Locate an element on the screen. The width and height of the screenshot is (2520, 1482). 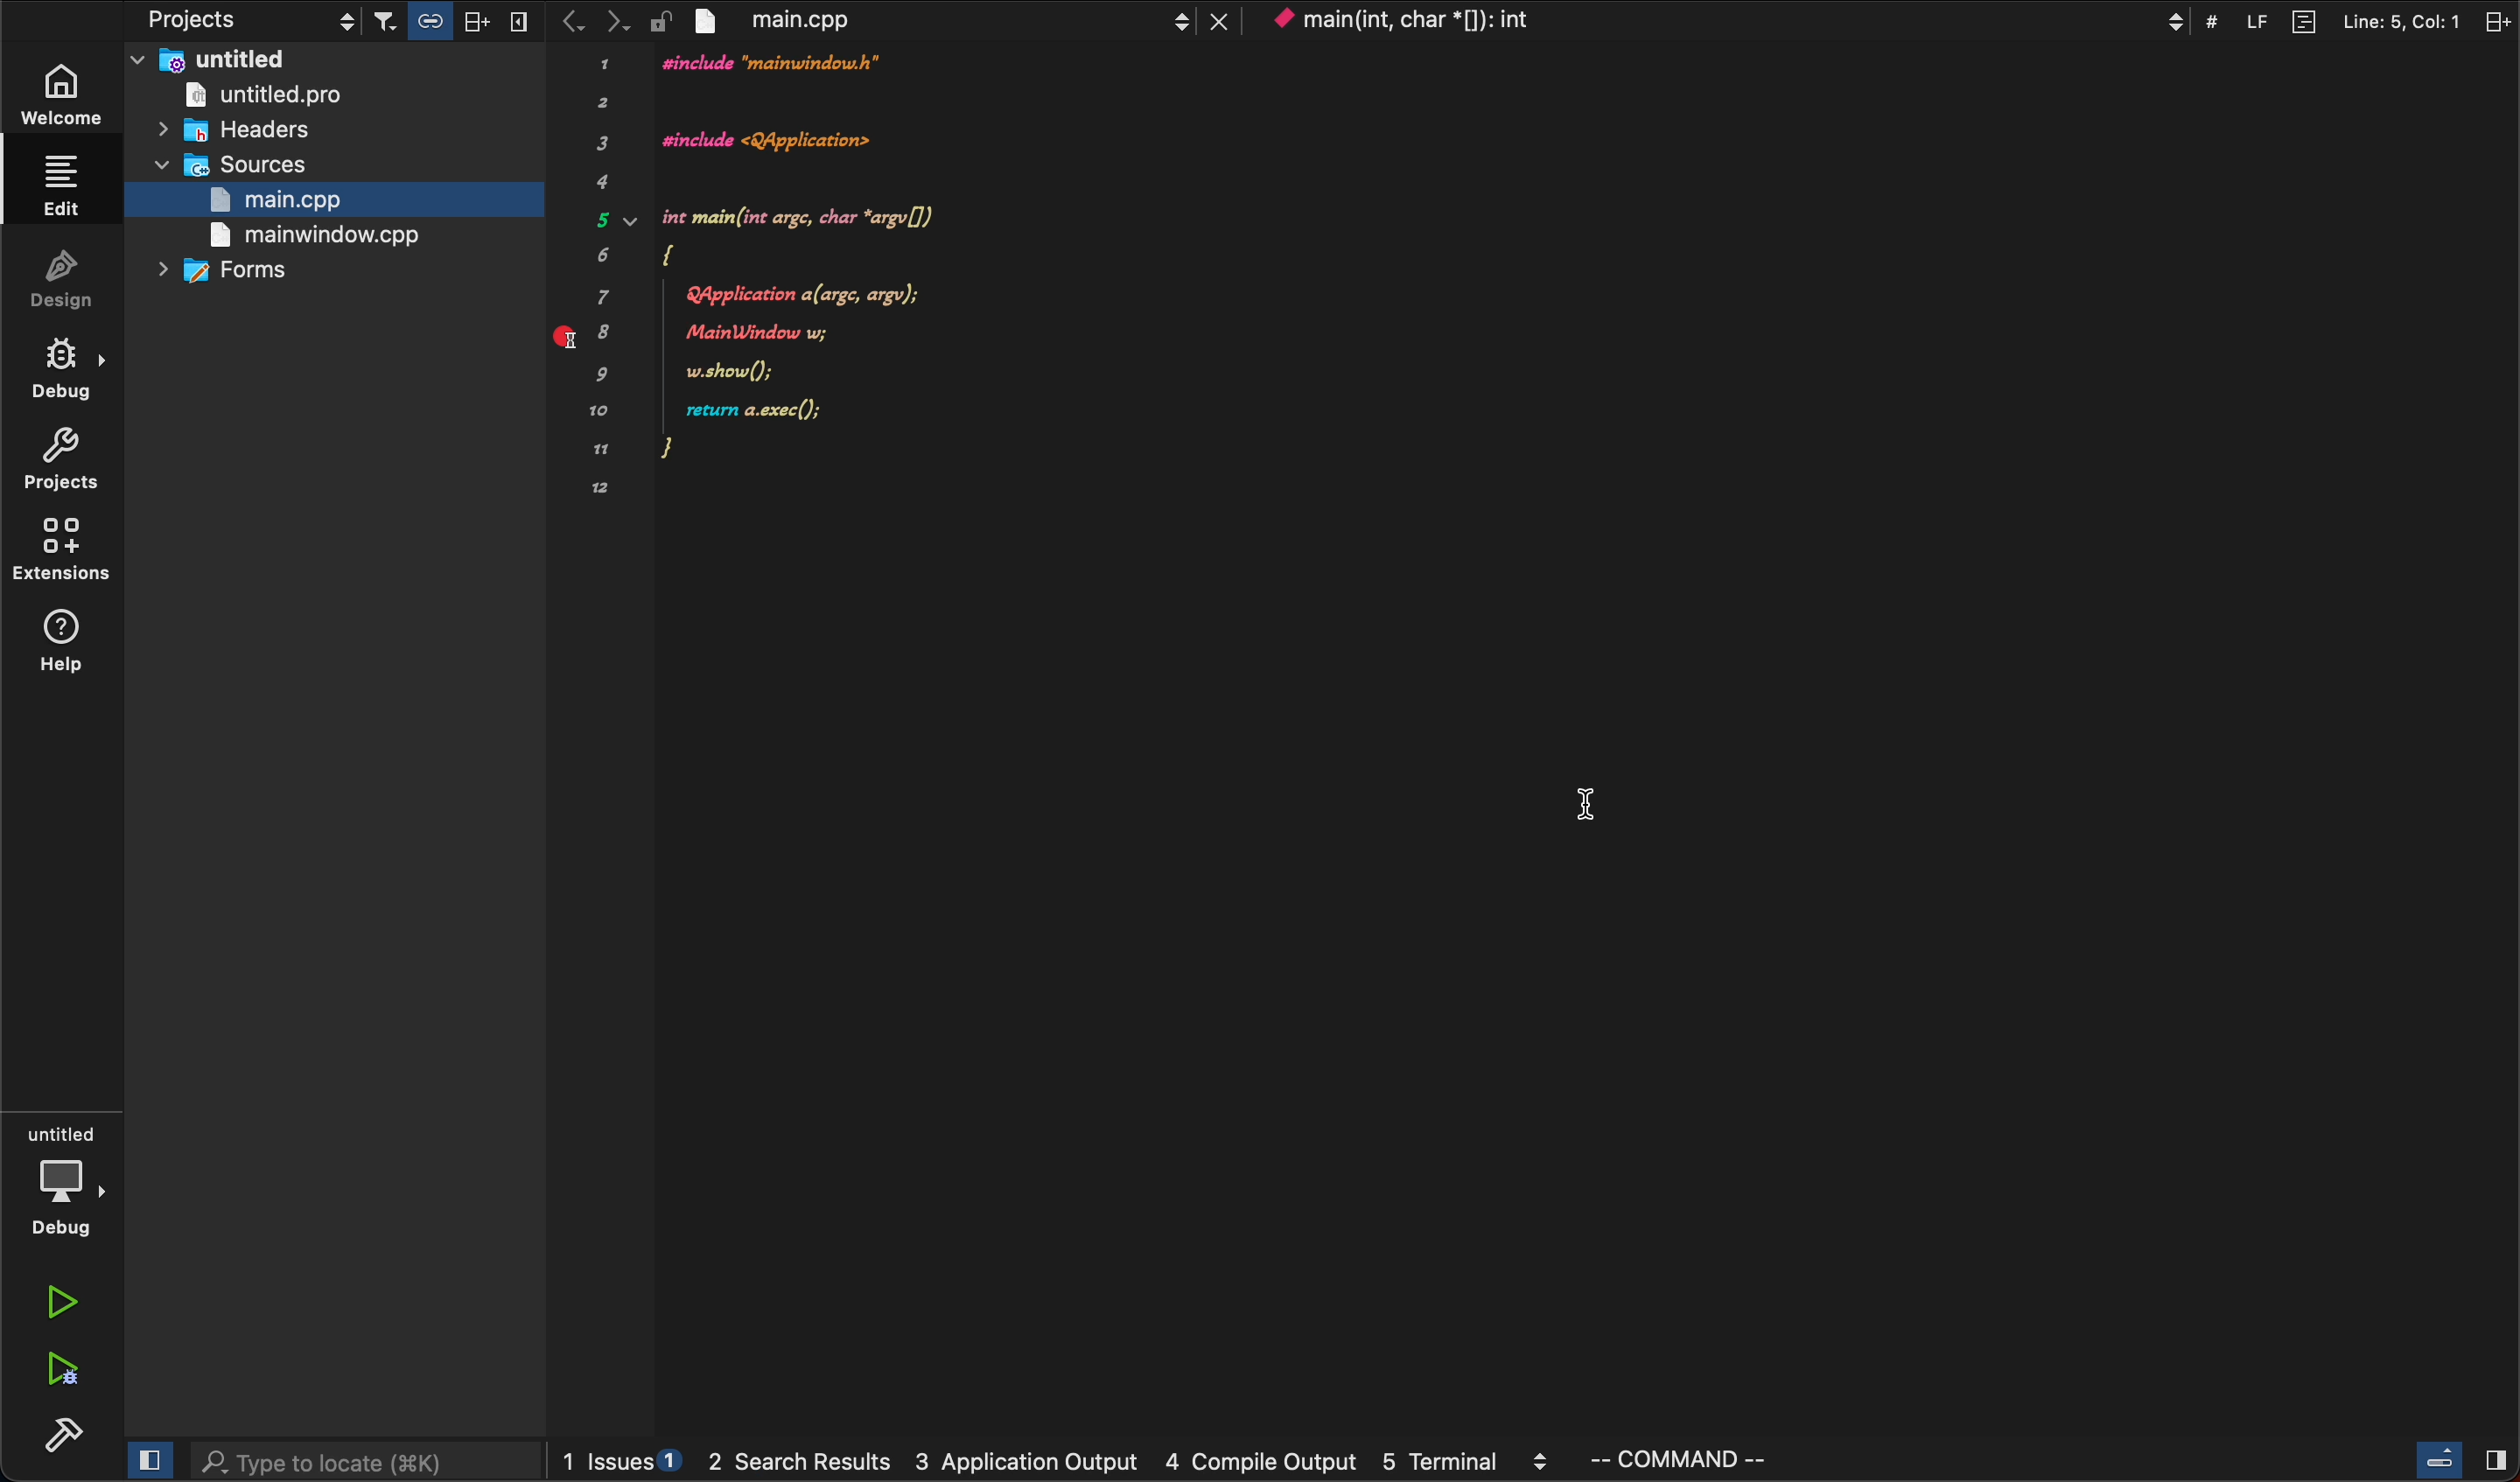
design is located at coordinates (64, 278).